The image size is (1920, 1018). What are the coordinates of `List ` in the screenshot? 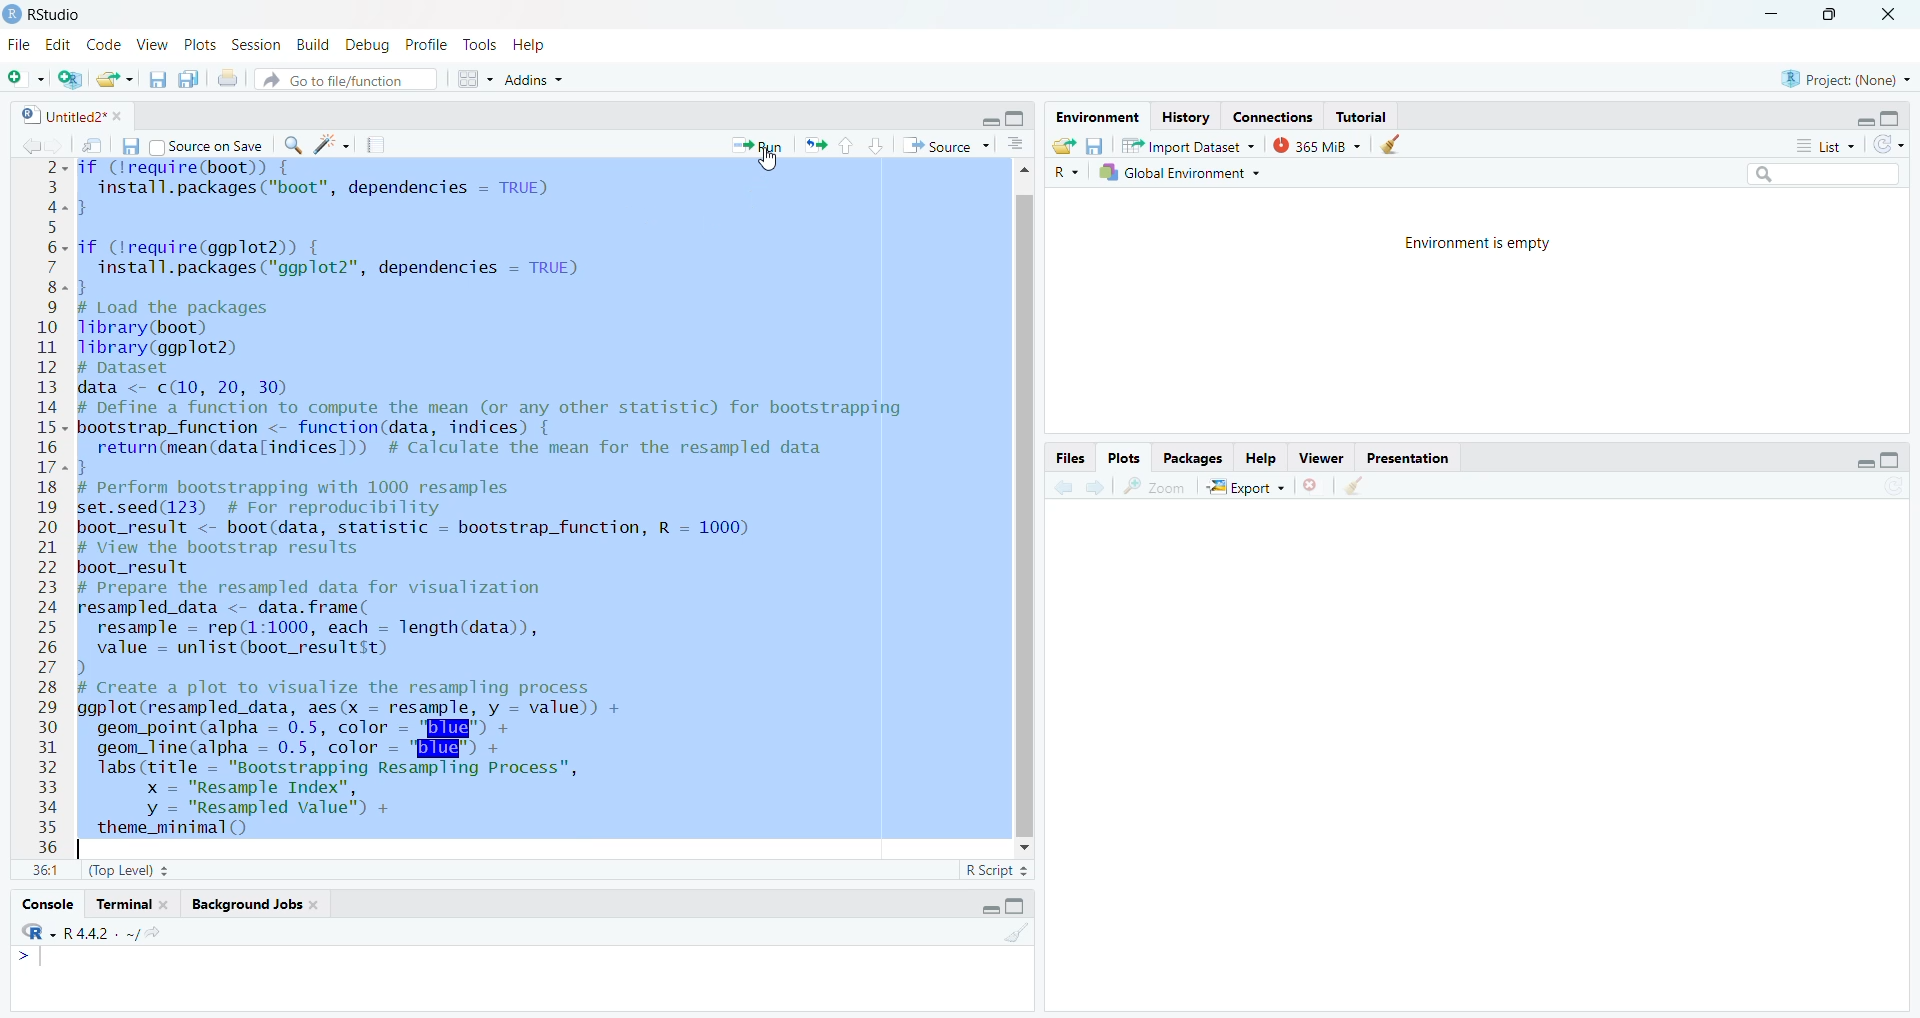 It's located at (1819, 144).